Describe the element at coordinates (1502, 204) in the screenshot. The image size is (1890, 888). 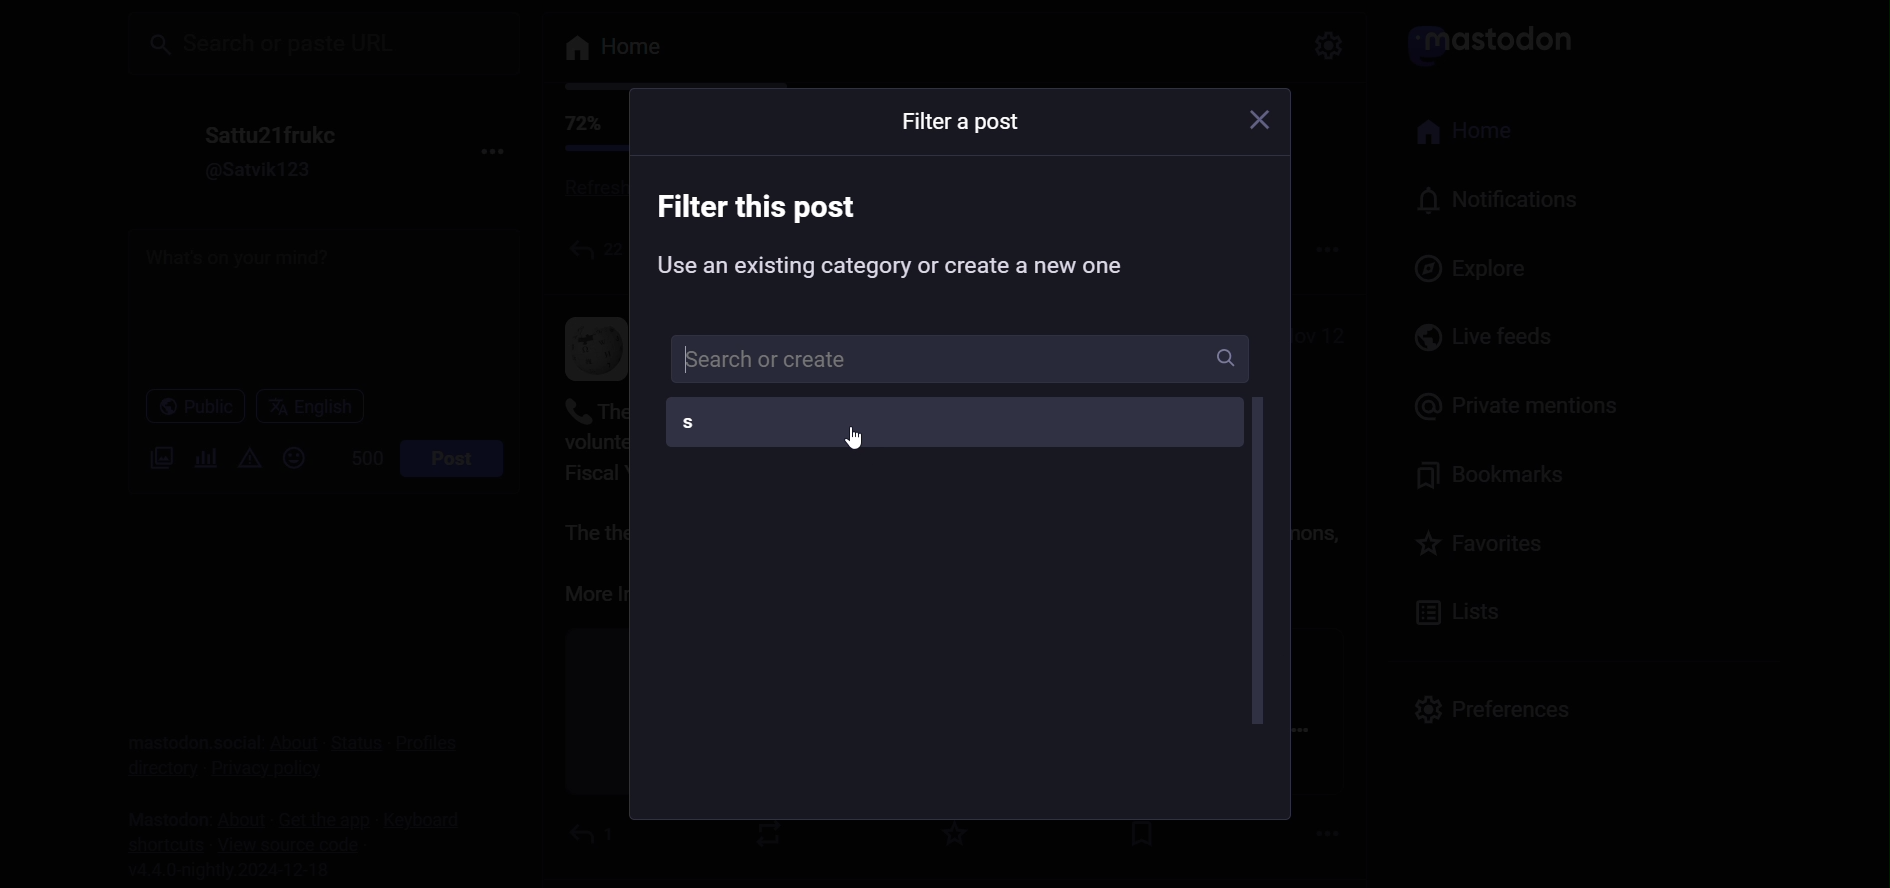
I see `notification` at that location.